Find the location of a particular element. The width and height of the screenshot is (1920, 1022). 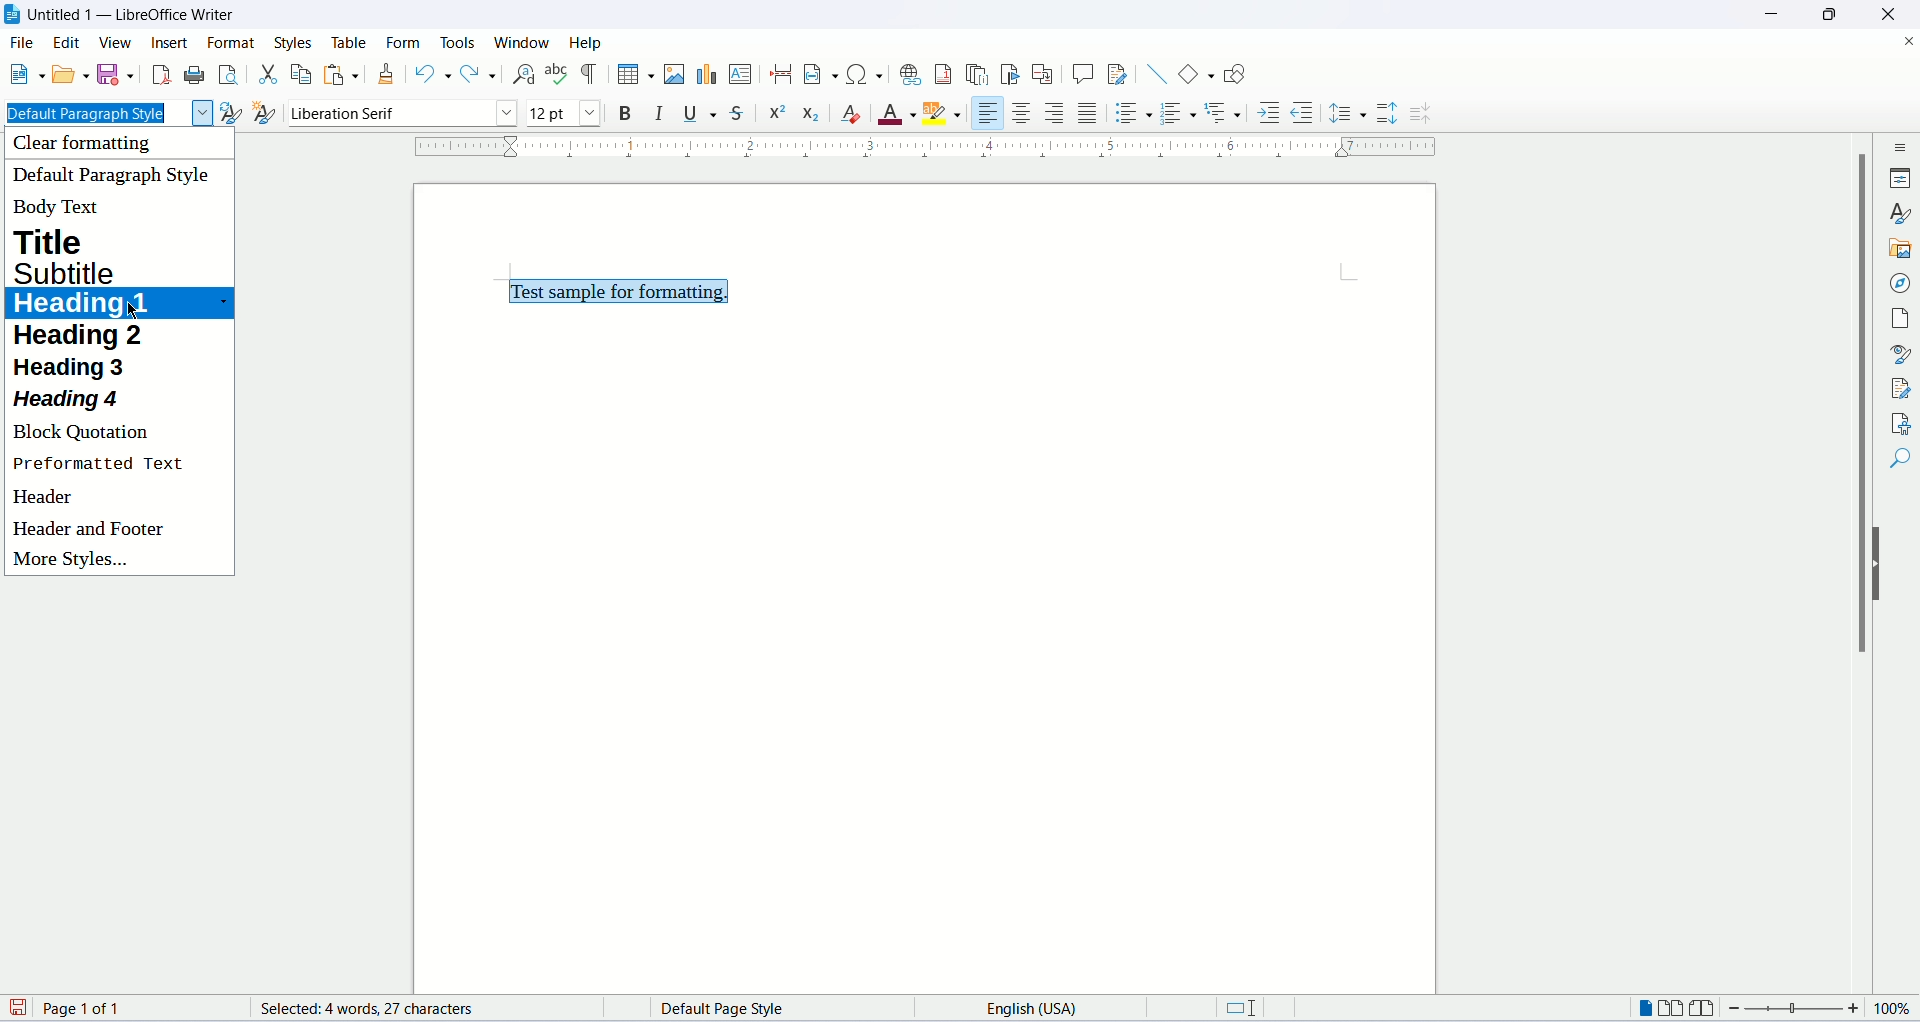

navigator is located at coordinates (1898, 285).